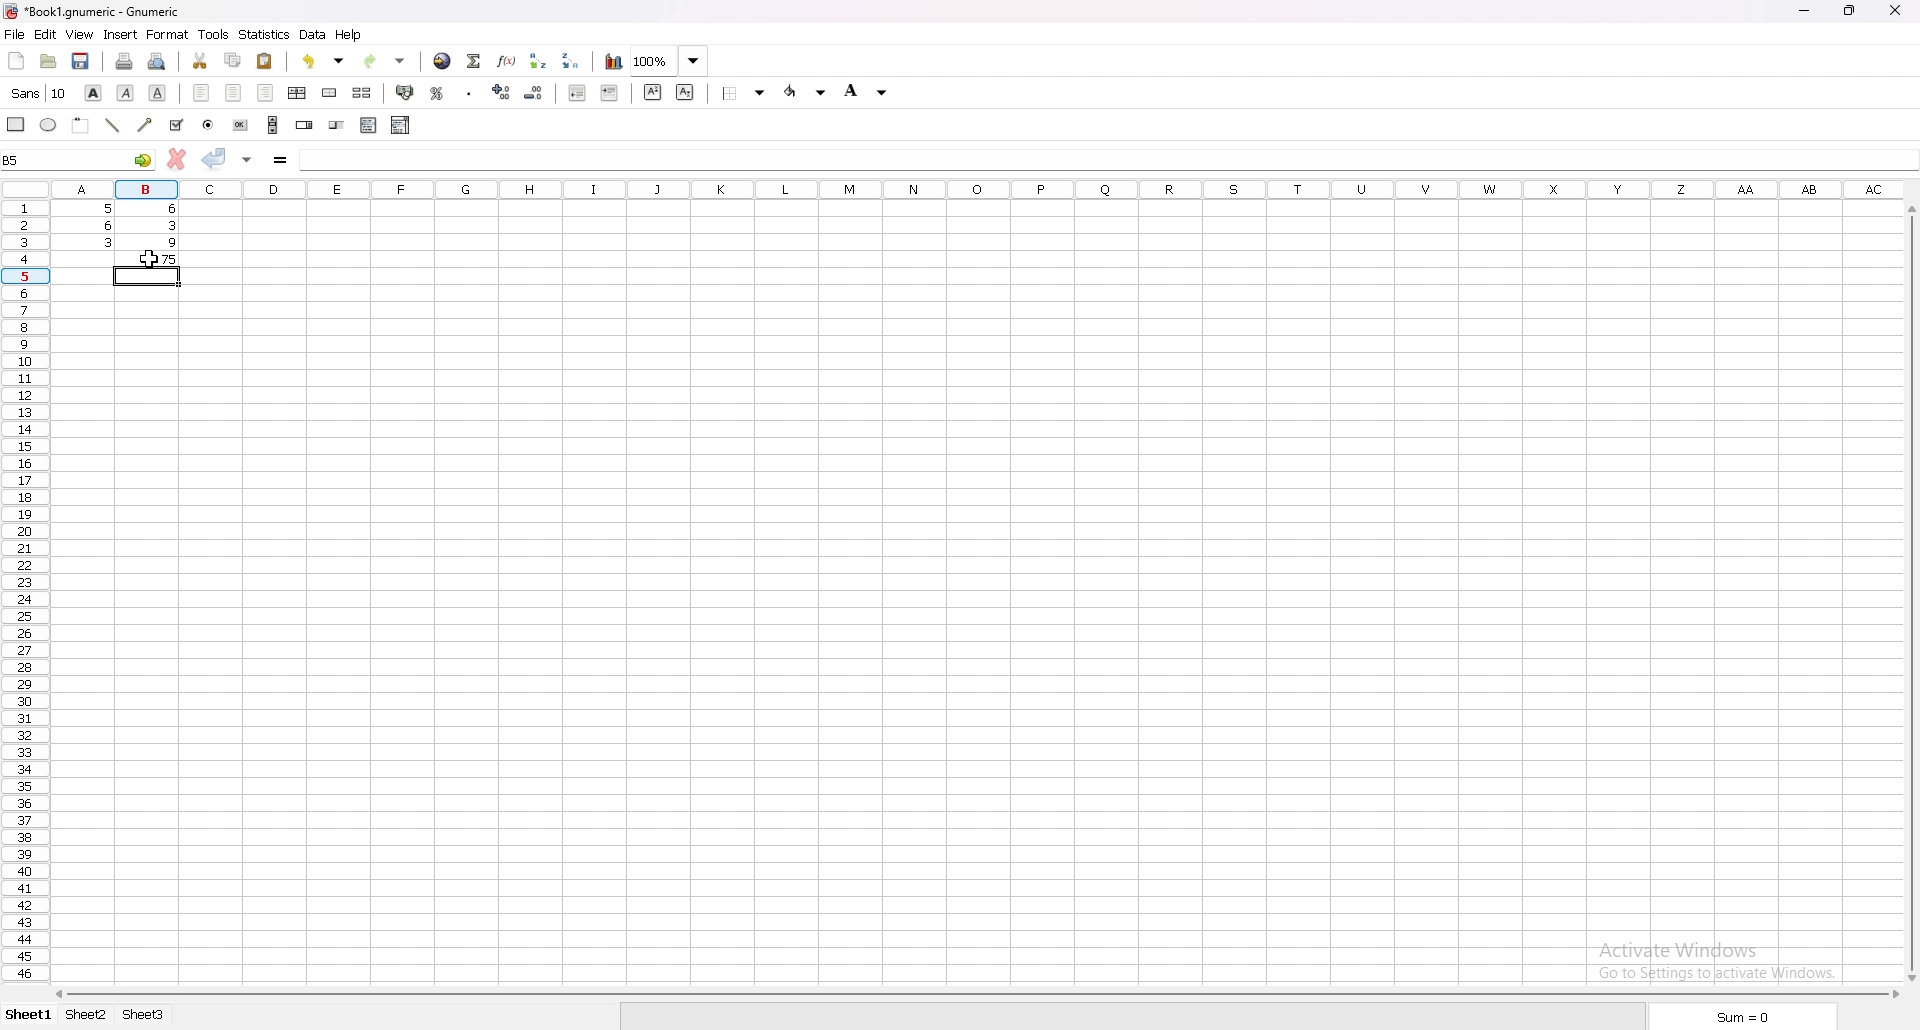 The image size is (1920, 1030). Describe the element at coordinates (241, 125) in the screenshot. I see `button` at that location.